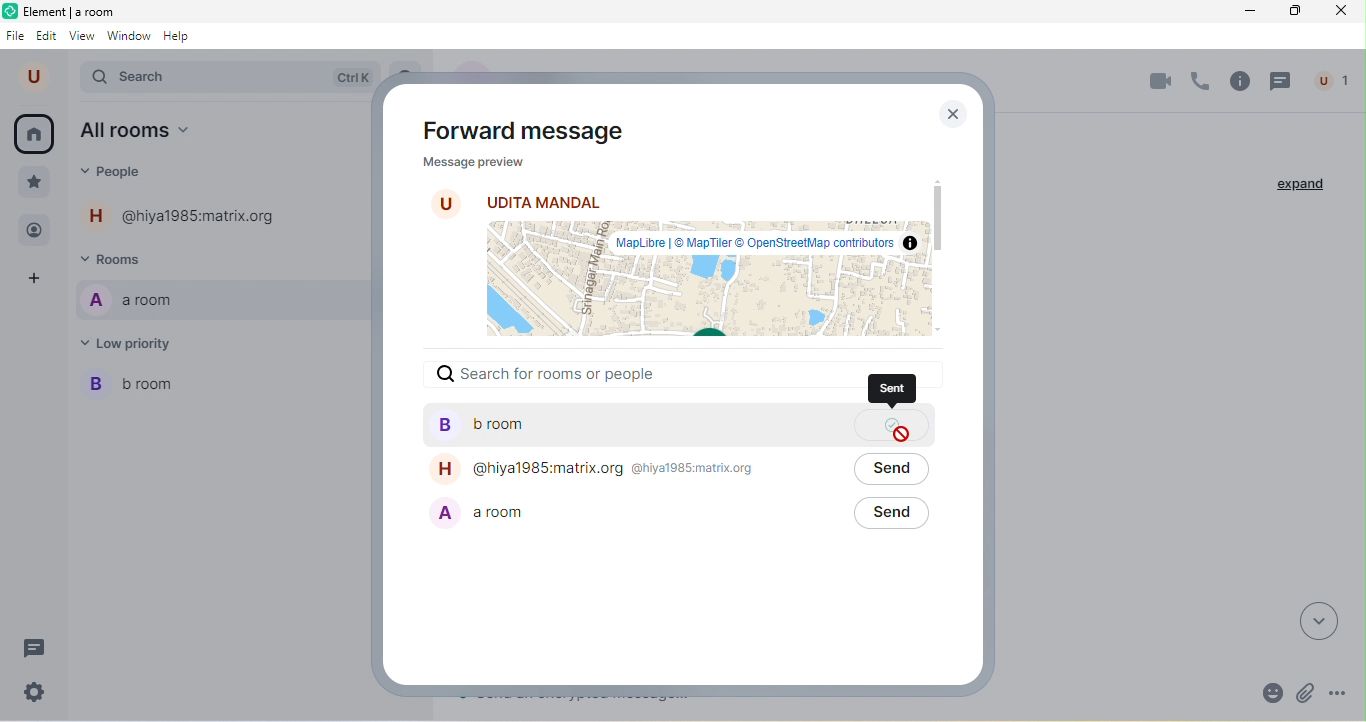  Describe the element at coordinates (35, 231) in the screenshot. I see `people` at that location.